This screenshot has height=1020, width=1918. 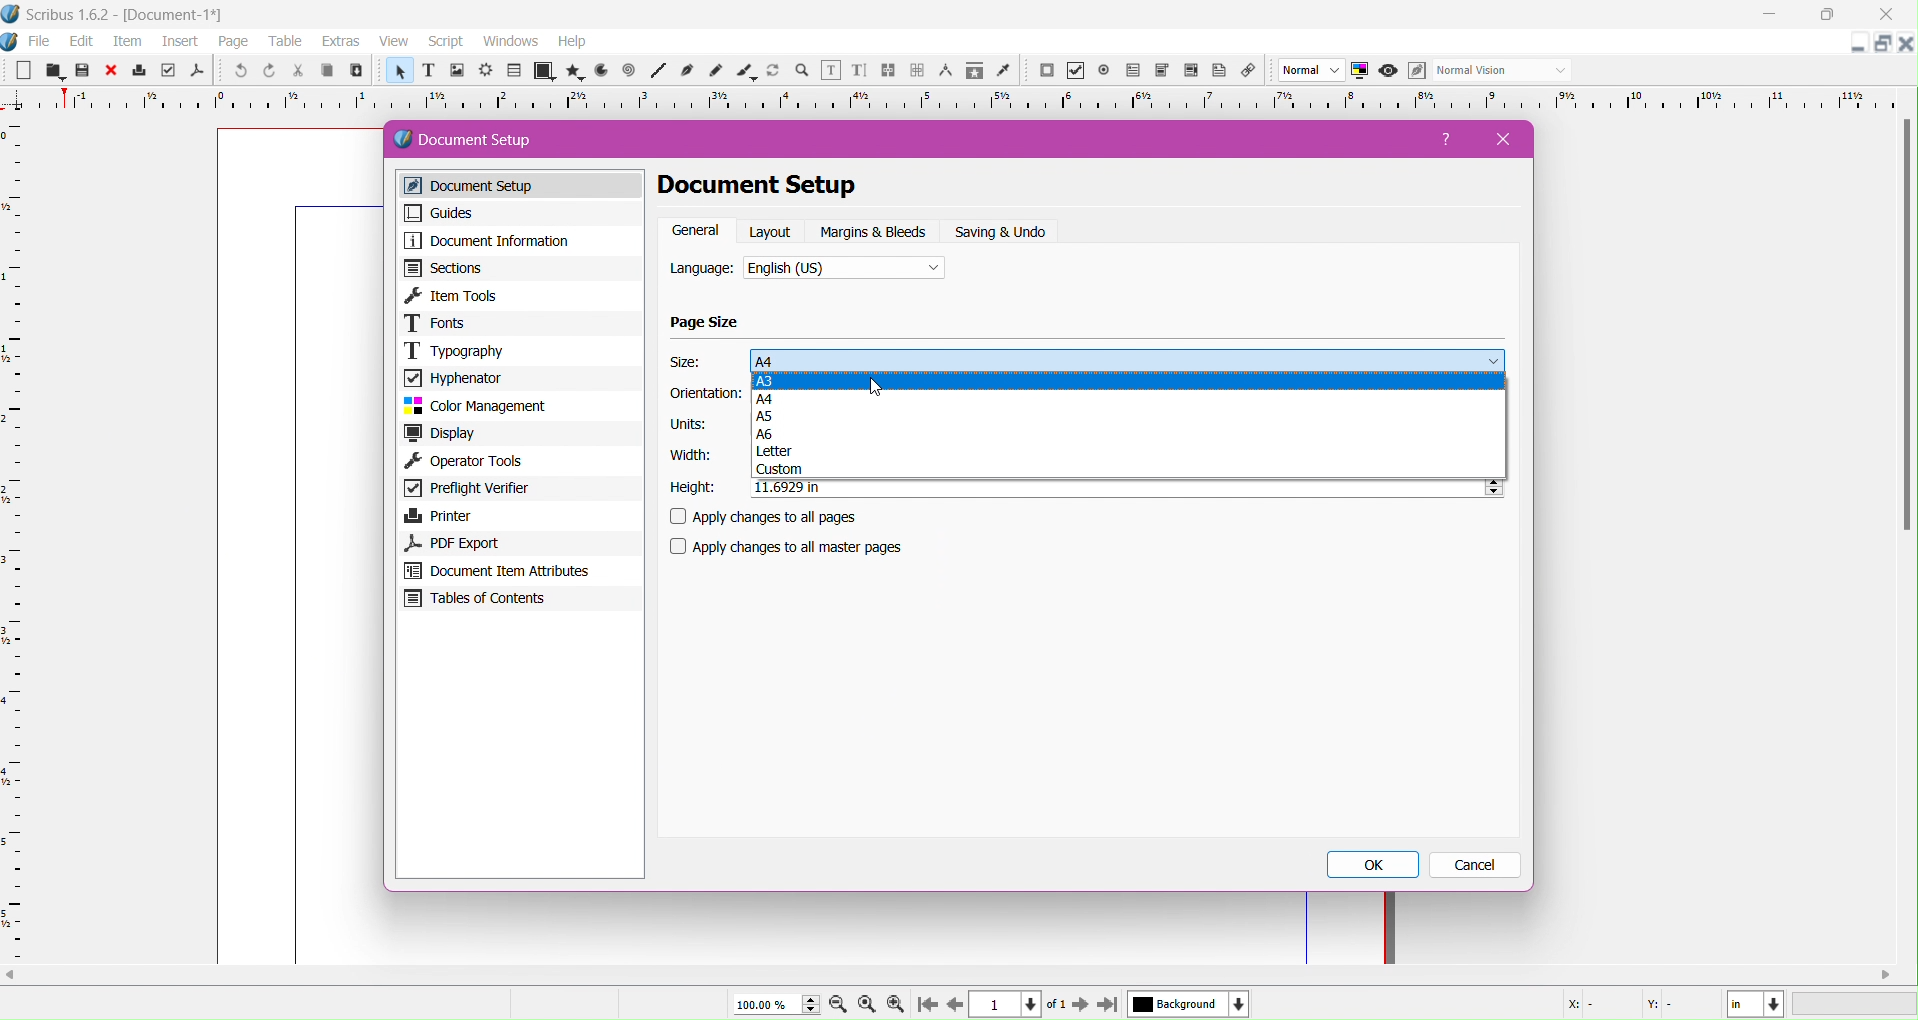 What do you see at coordinates (1020, 1005) in the screenshot?
I see `page number` at bounding box center [1020, 1005].